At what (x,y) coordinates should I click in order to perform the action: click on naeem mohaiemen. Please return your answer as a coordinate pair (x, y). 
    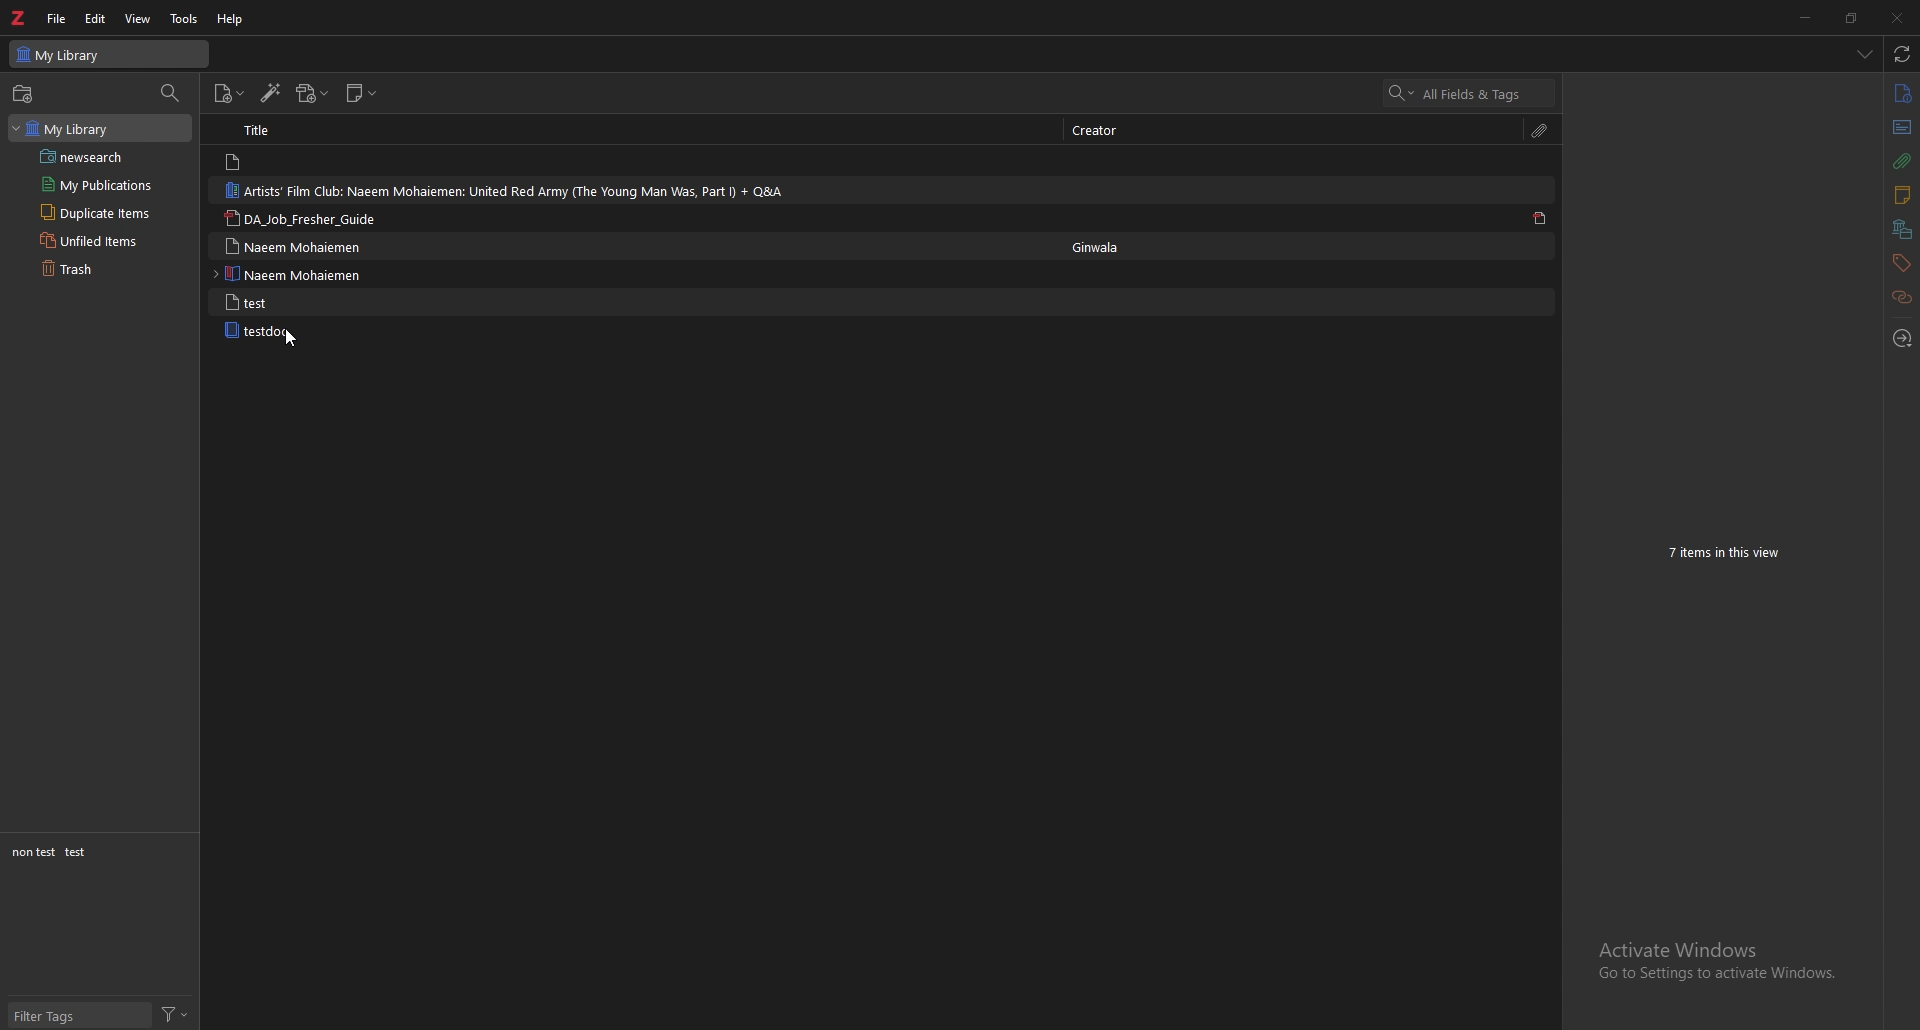
    Looking at the image, I should click on (293, 274).